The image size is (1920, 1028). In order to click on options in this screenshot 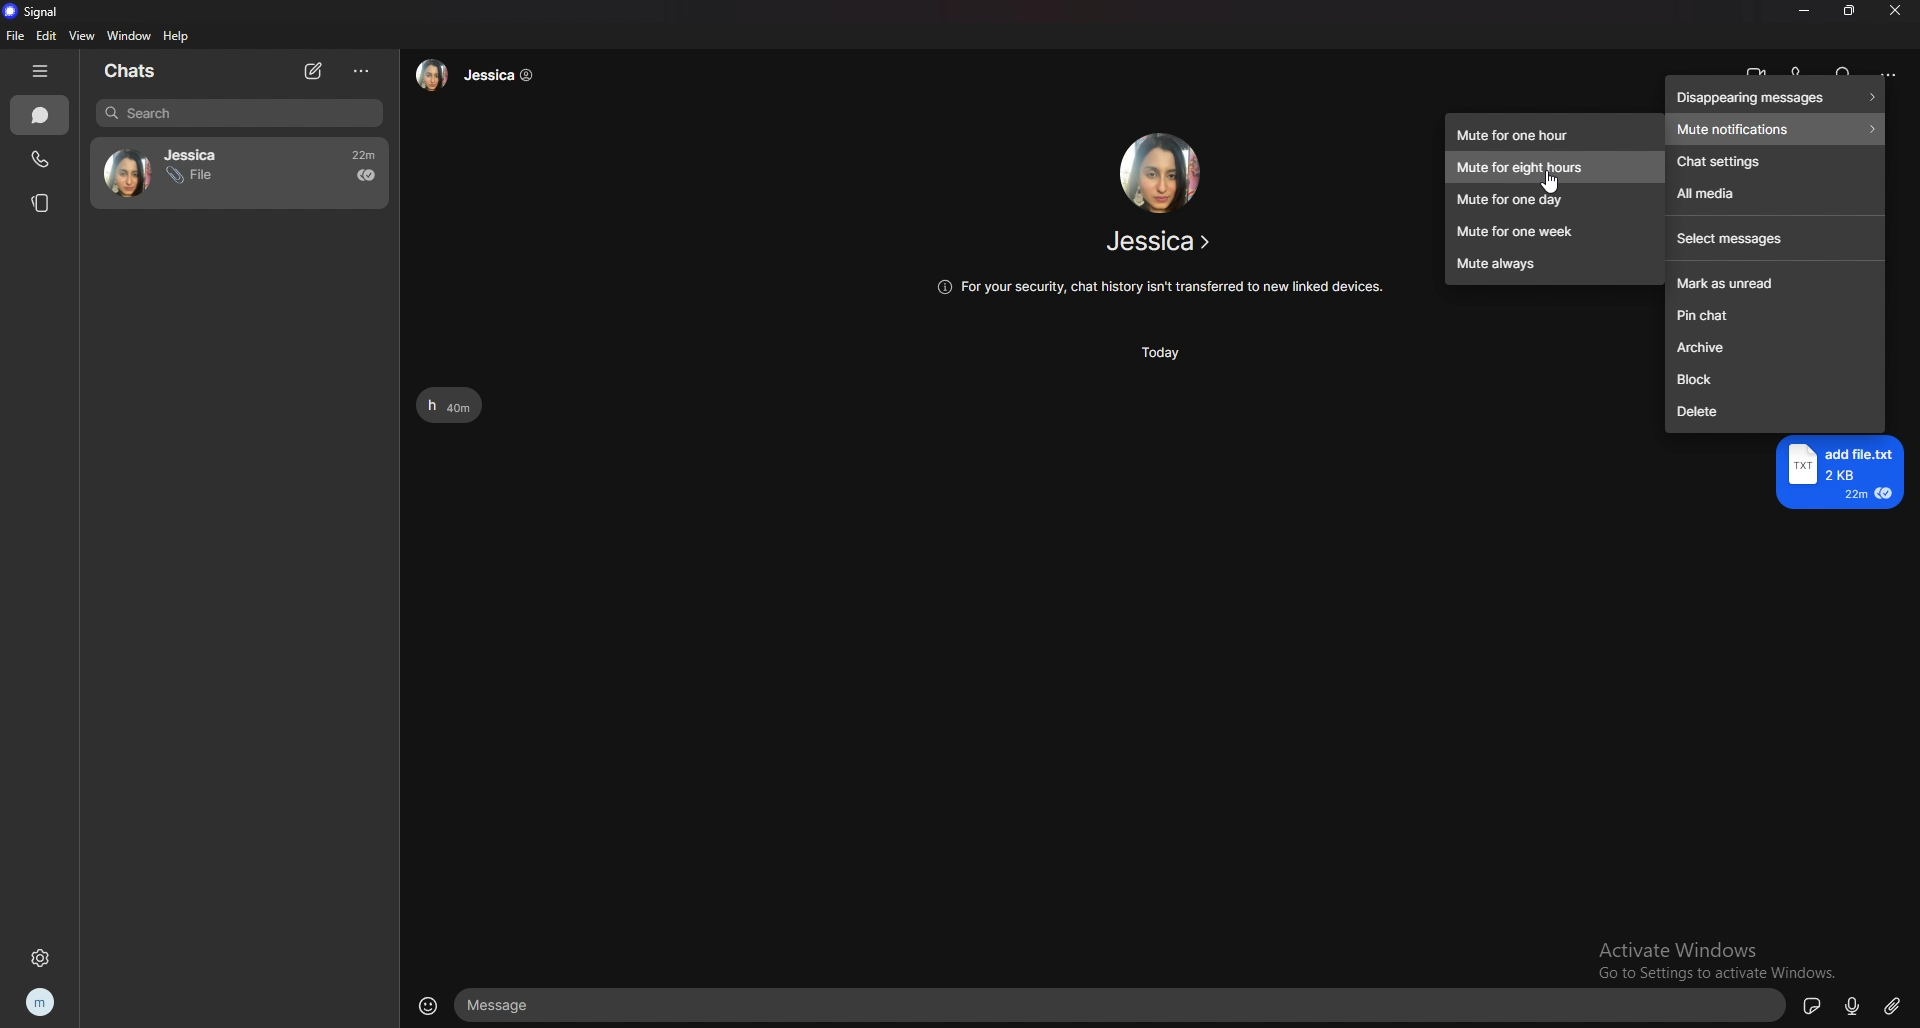, I will do `click(363, 72)`.